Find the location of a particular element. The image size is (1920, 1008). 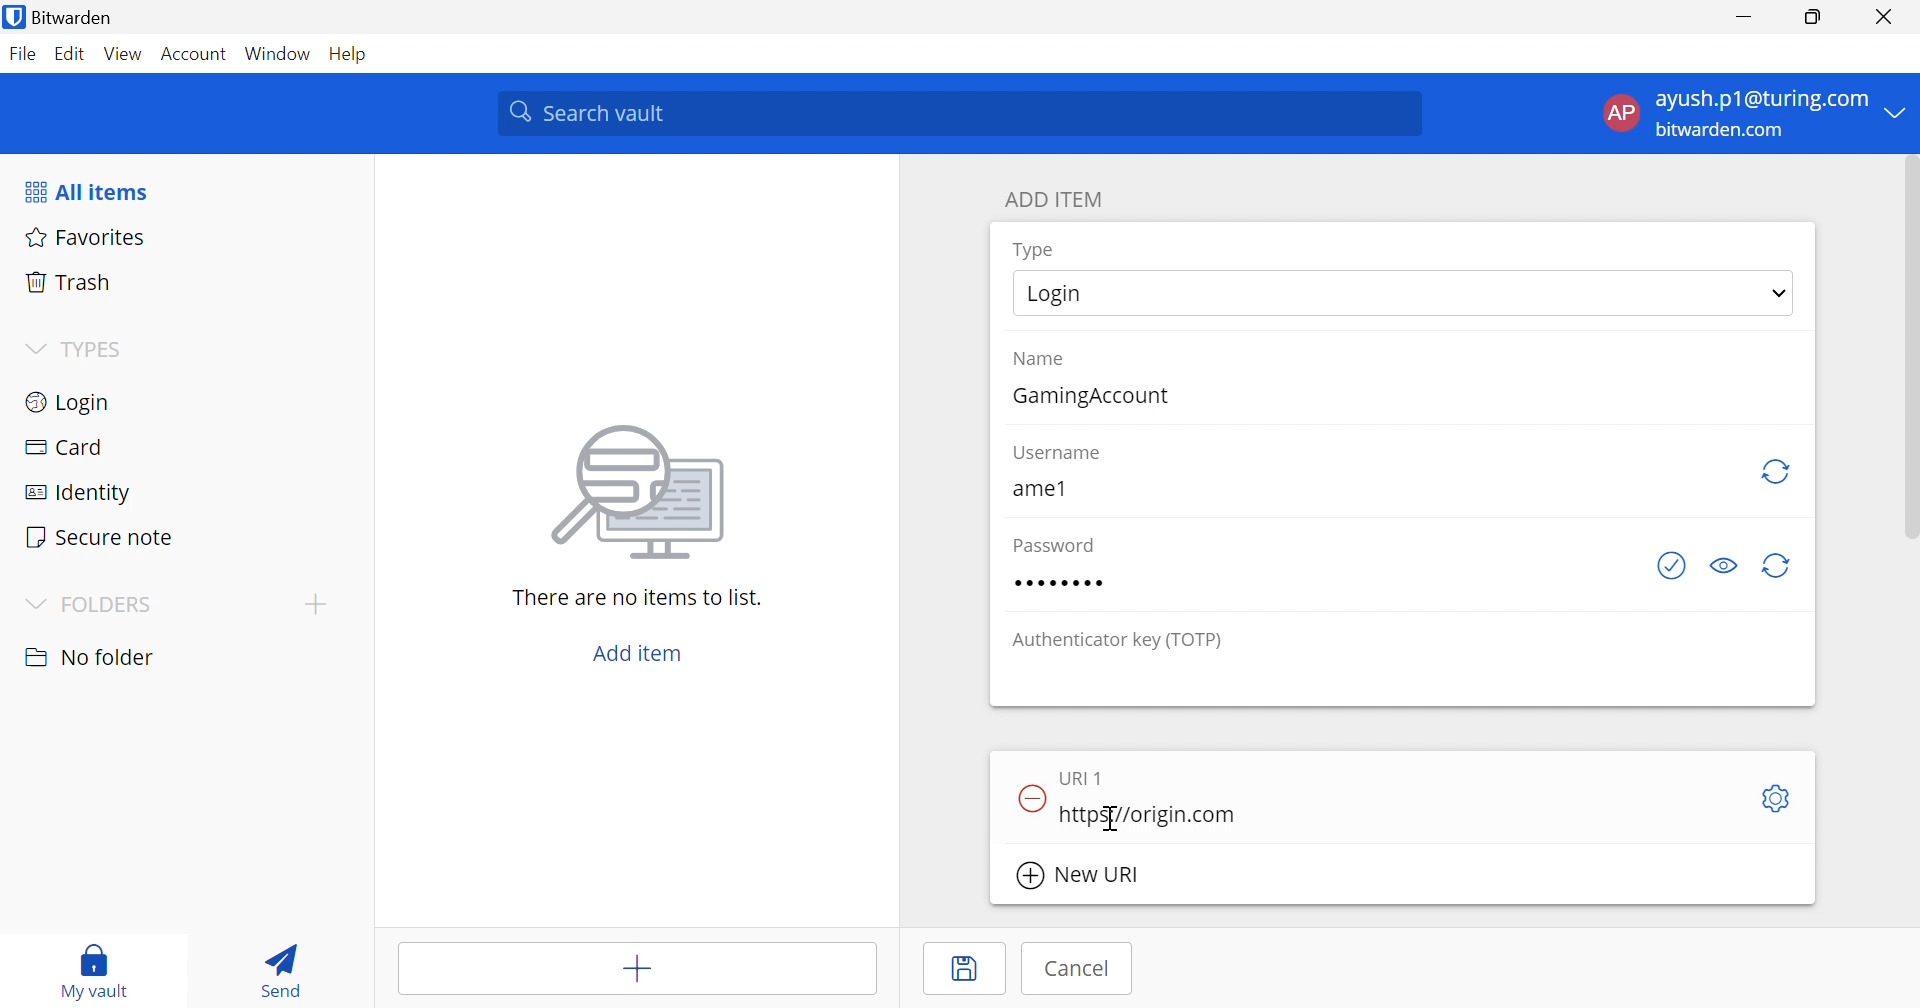

View is located at coordinates (127, 55).